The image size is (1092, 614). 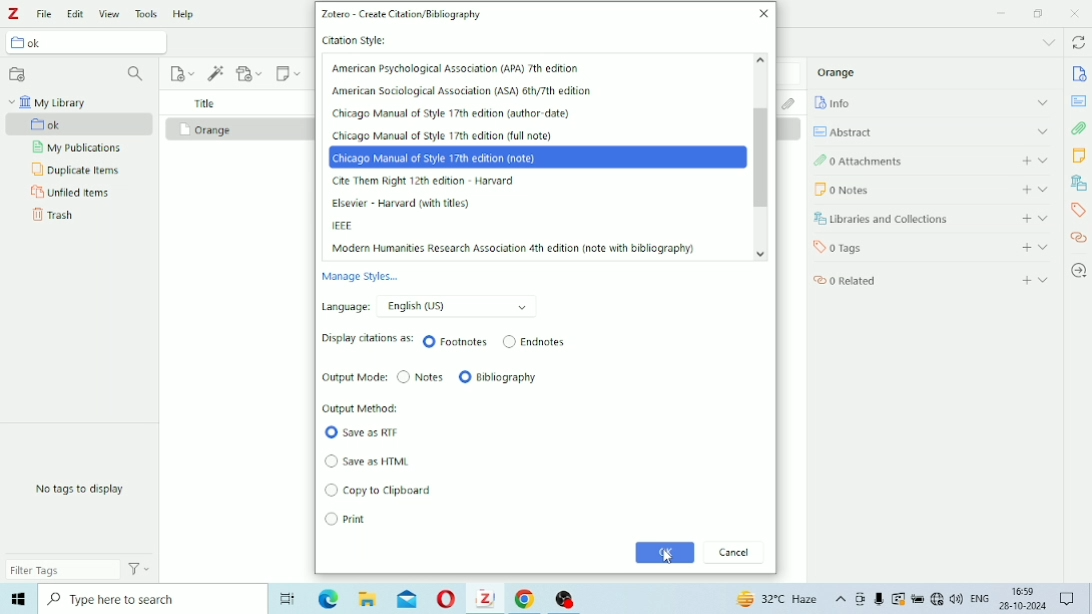 What do you see at coordinates (341, 226) in the screenshot?
I see `IEEE` at bounding box center [341, 226].